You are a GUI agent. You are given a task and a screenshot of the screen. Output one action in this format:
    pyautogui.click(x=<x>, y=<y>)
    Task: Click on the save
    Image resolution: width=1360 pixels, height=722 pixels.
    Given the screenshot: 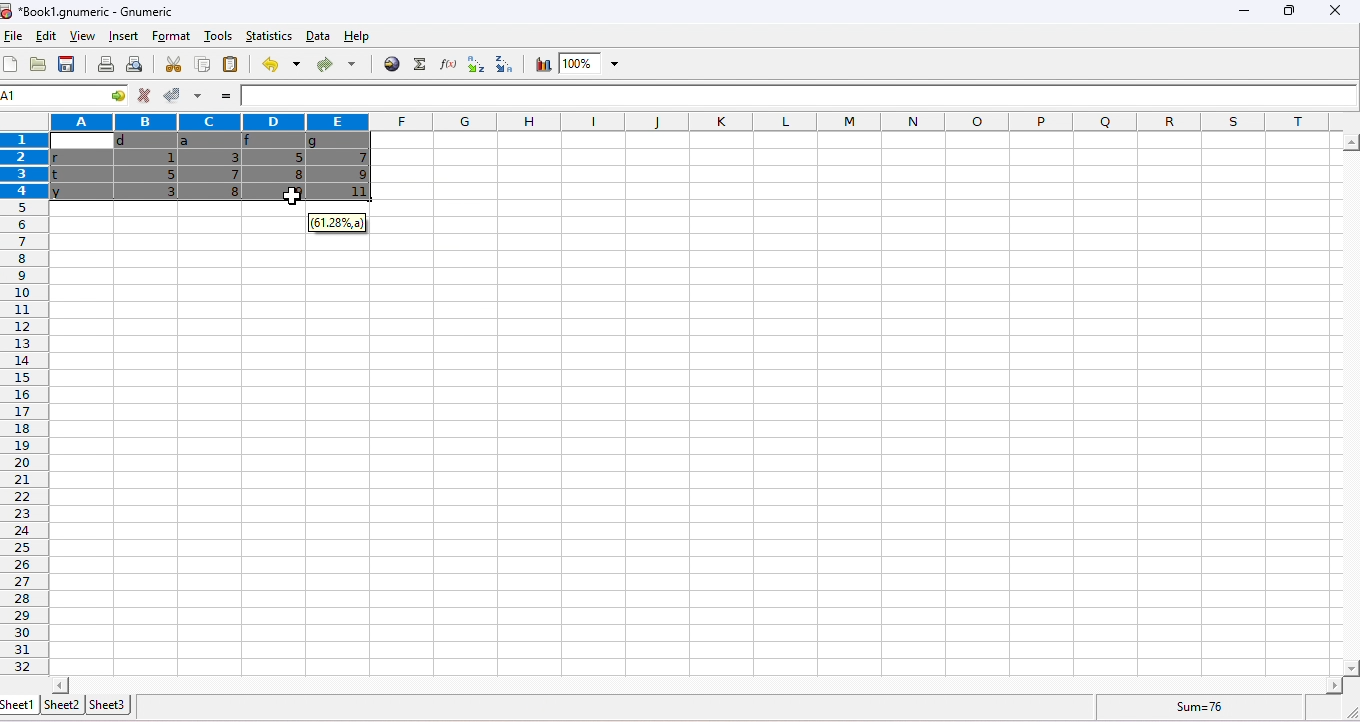 What is the action you would take?
    pyautogui.click(x=69, y=65)
    